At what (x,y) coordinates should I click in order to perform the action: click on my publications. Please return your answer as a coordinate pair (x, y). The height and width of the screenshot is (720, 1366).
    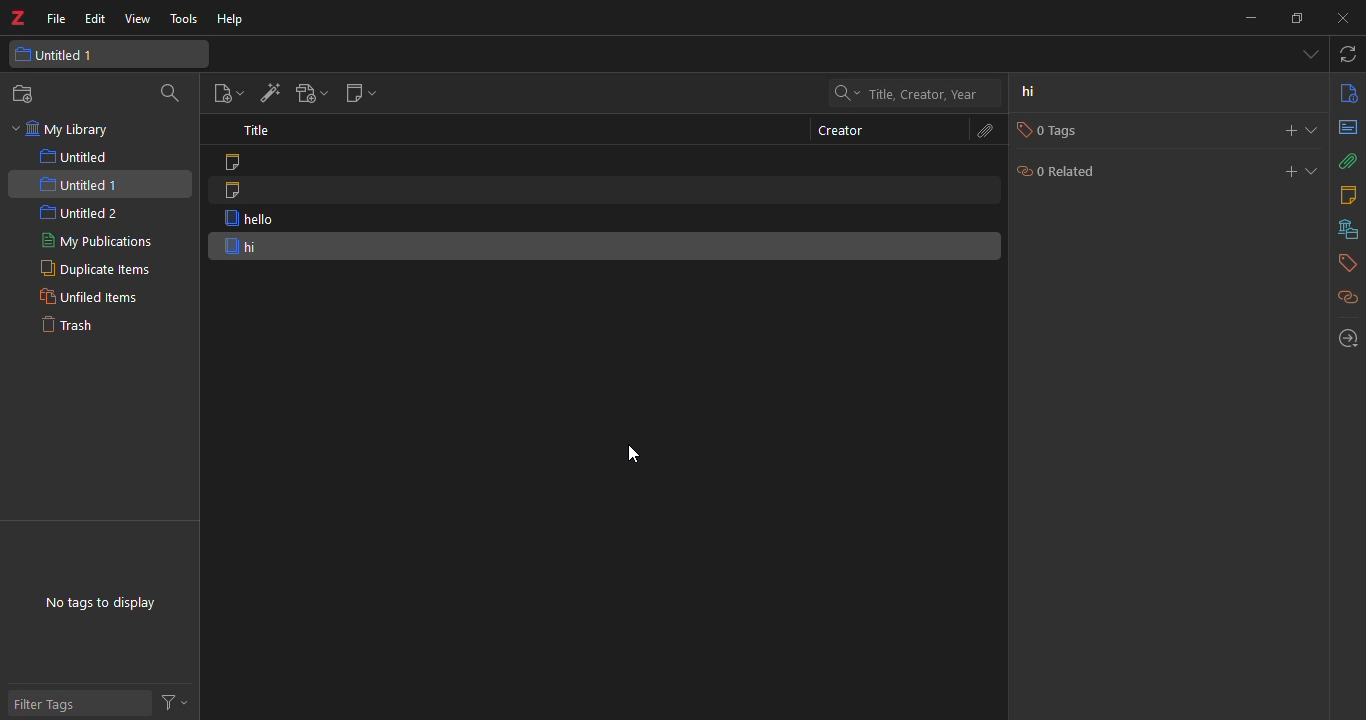
    Looking at the image, I should click on (101, 240).